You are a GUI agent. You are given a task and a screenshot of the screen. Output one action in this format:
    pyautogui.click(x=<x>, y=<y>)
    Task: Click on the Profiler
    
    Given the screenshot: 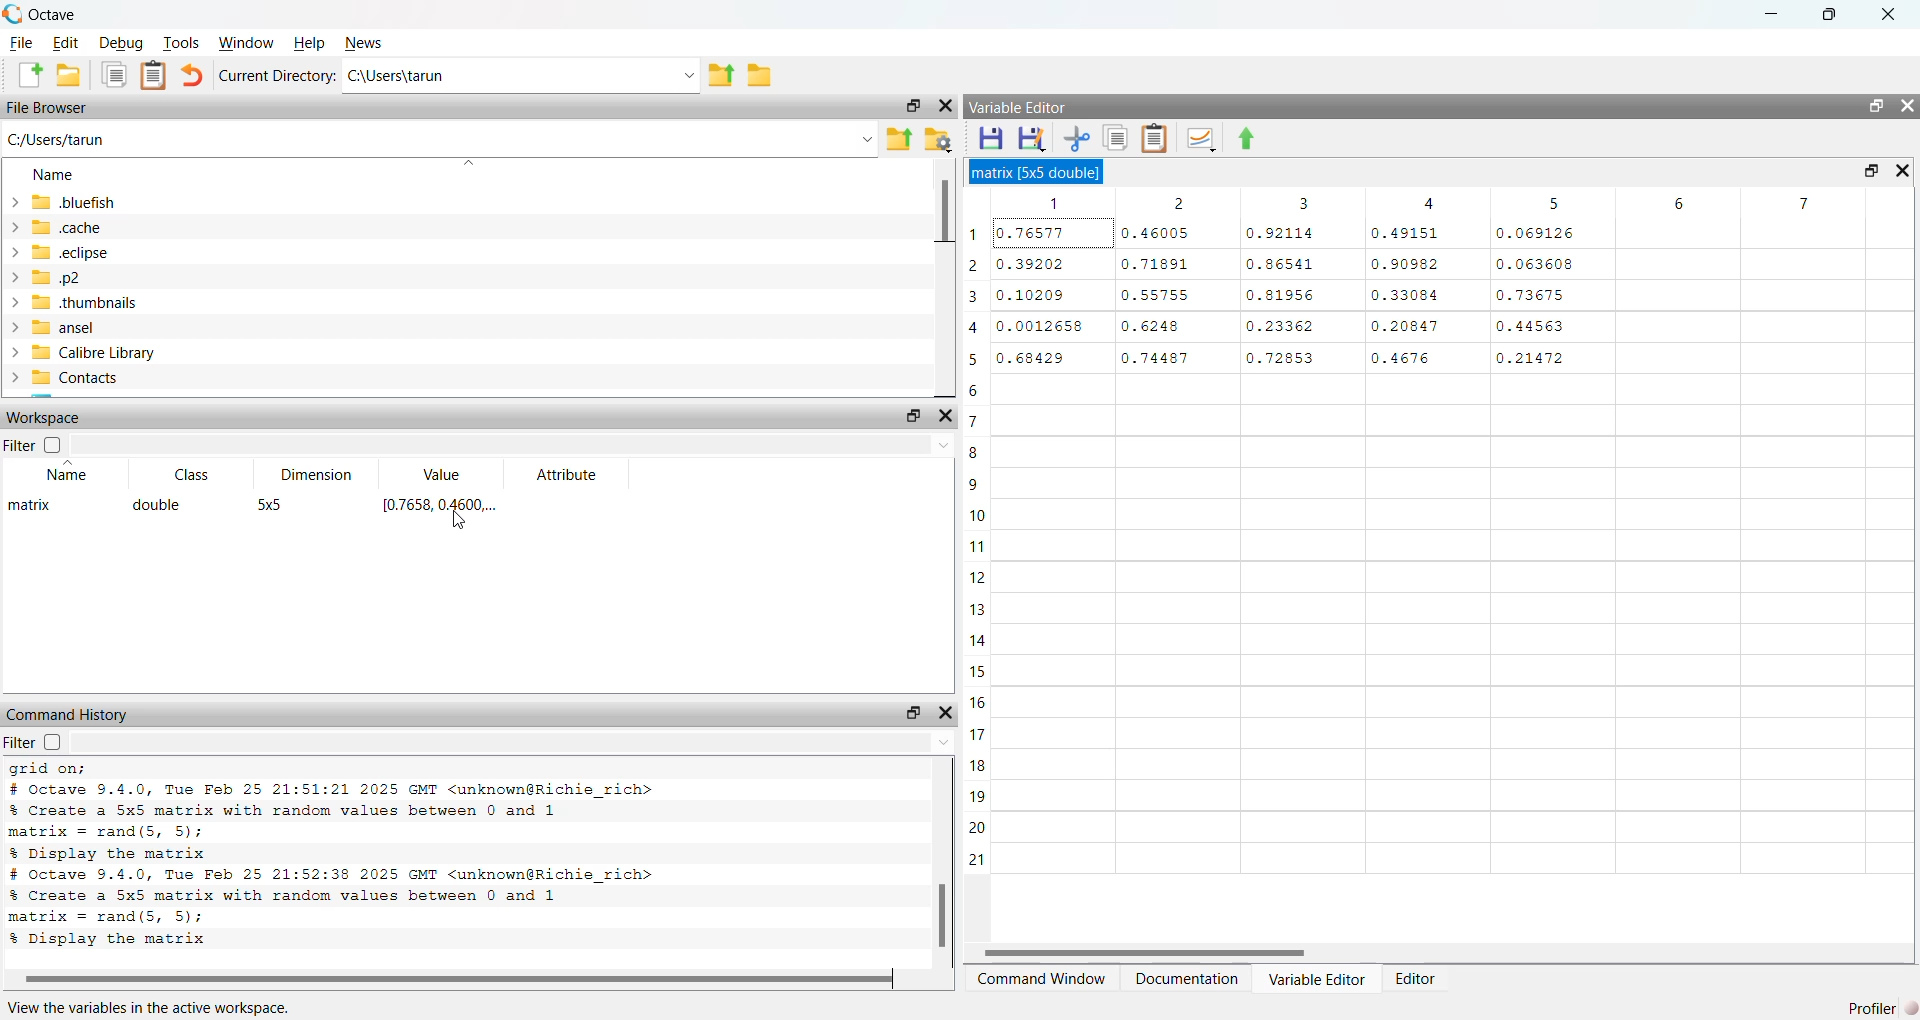 What is the action you would take?
    pyautogui.click(x=1868, y=1007)
    